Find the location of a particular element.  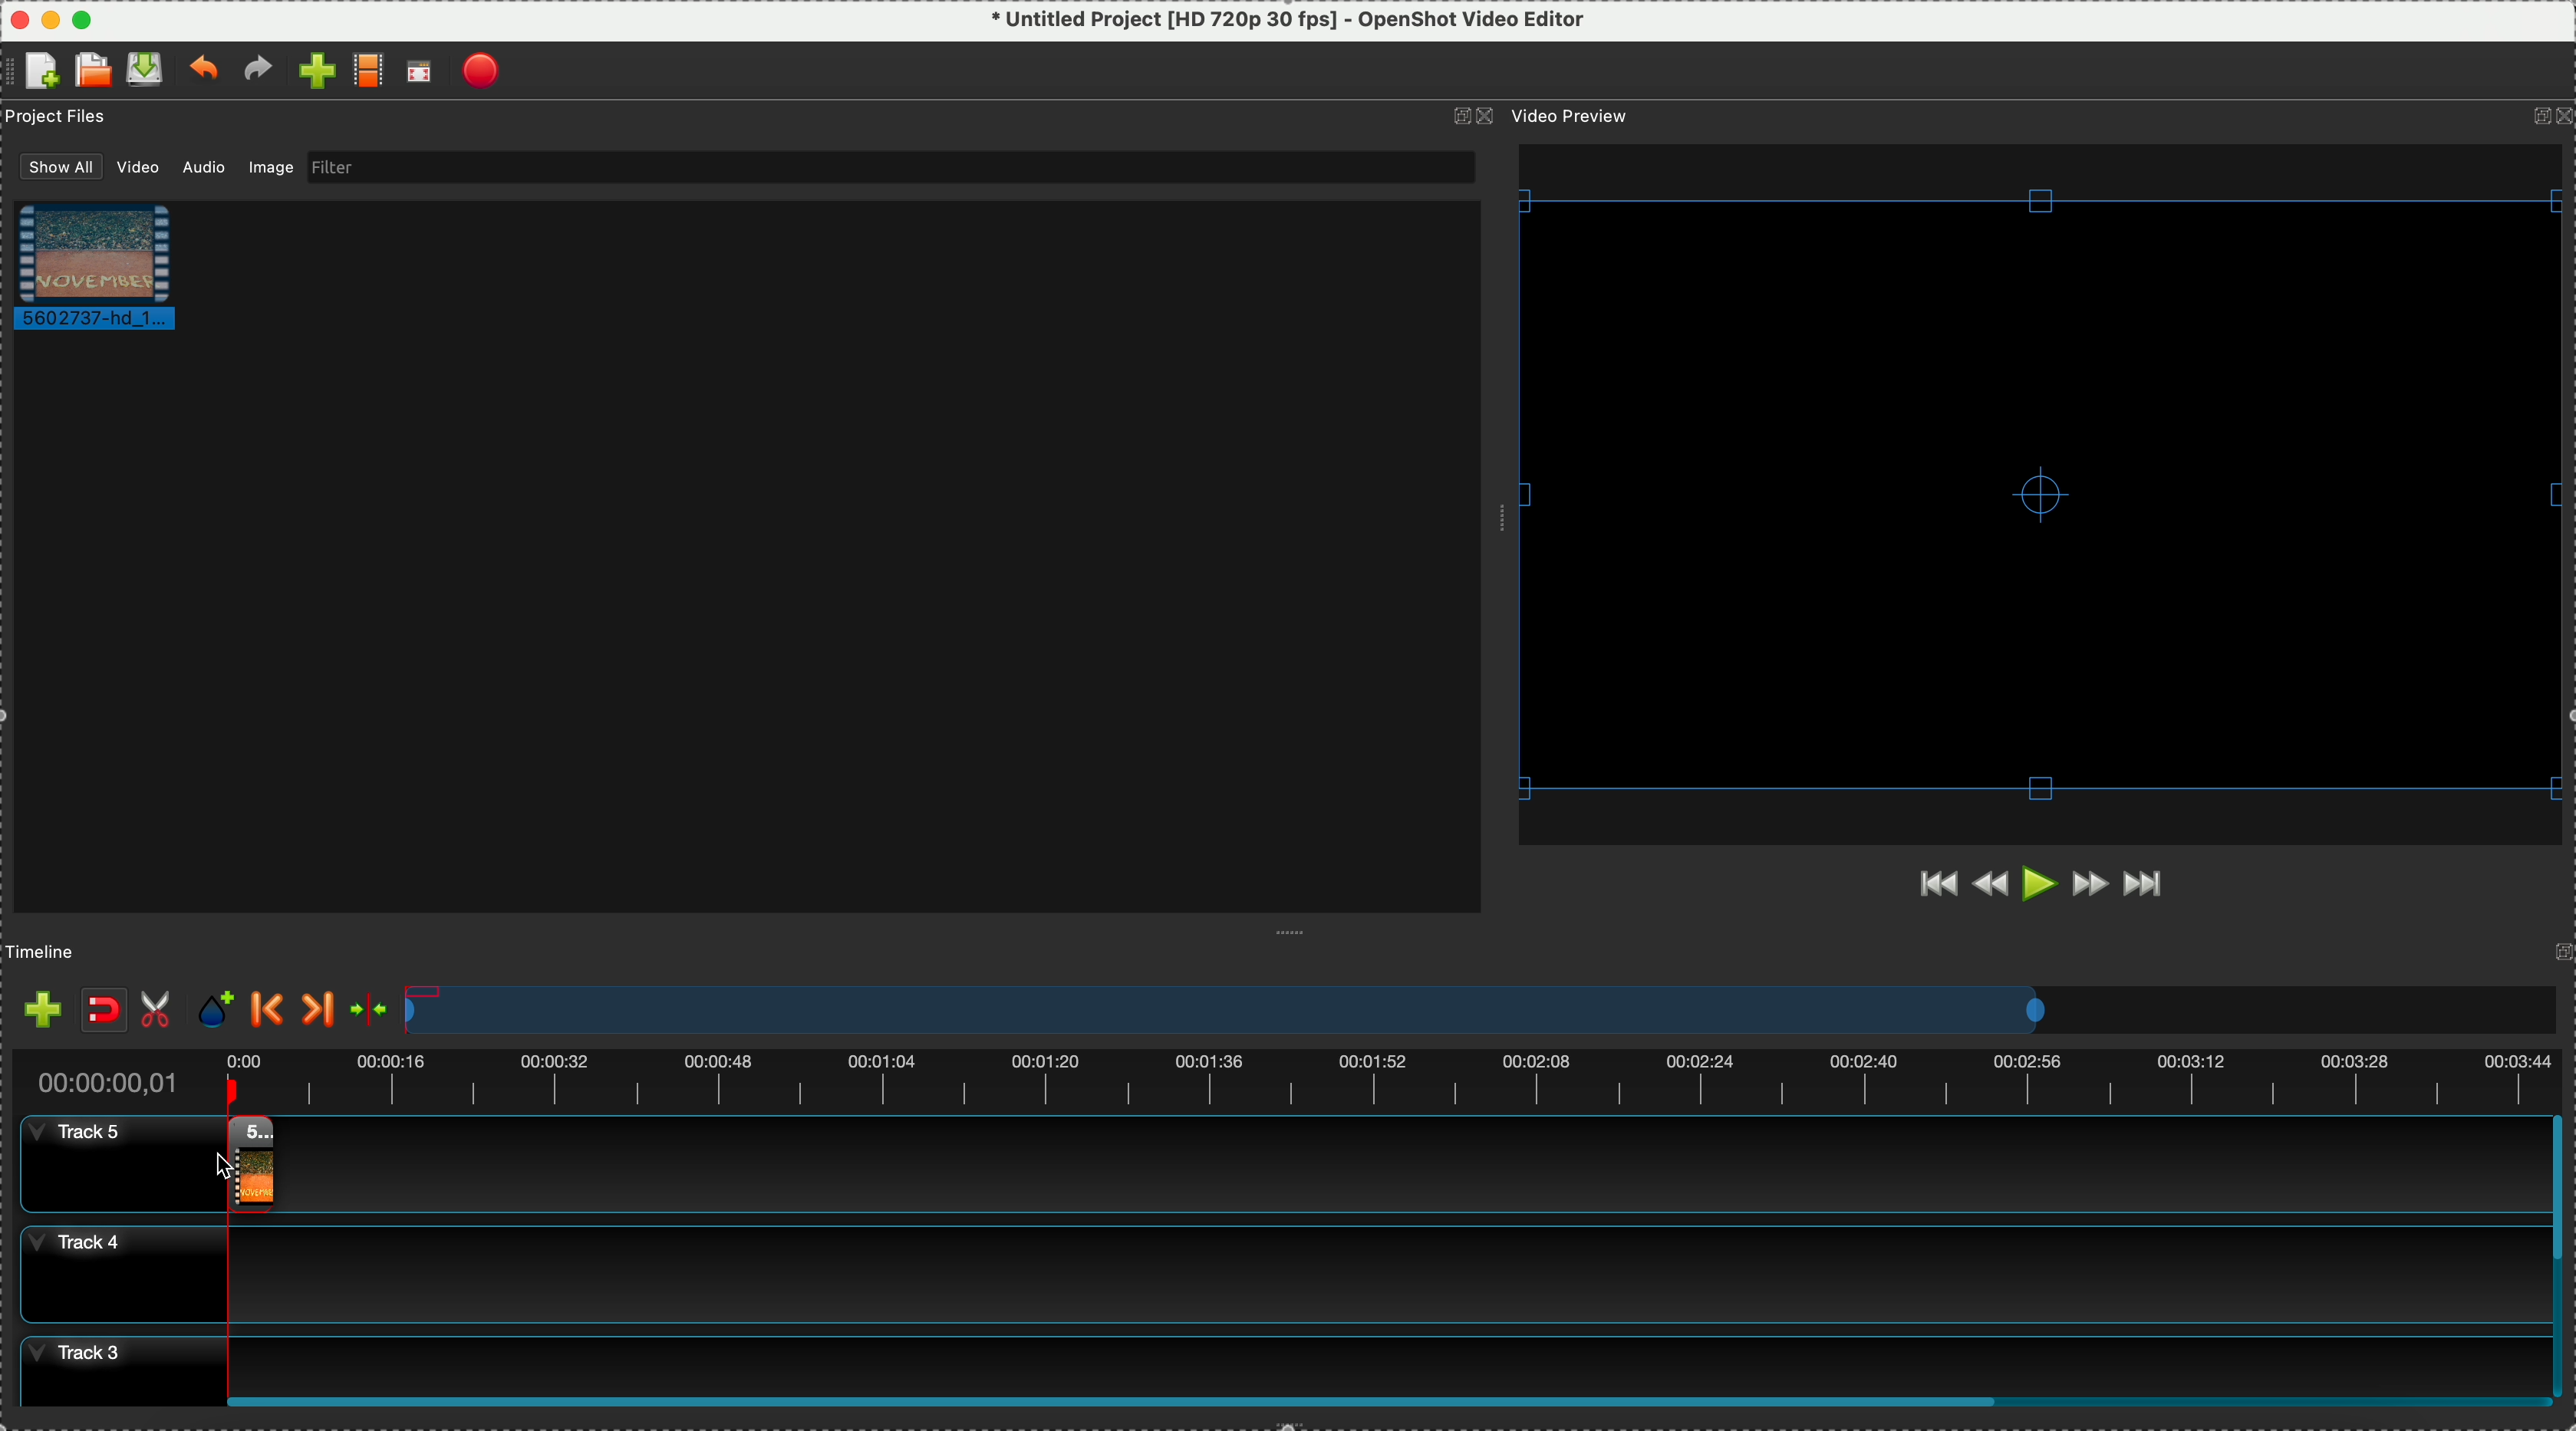

video preview is located at coordinates (2048, 495).